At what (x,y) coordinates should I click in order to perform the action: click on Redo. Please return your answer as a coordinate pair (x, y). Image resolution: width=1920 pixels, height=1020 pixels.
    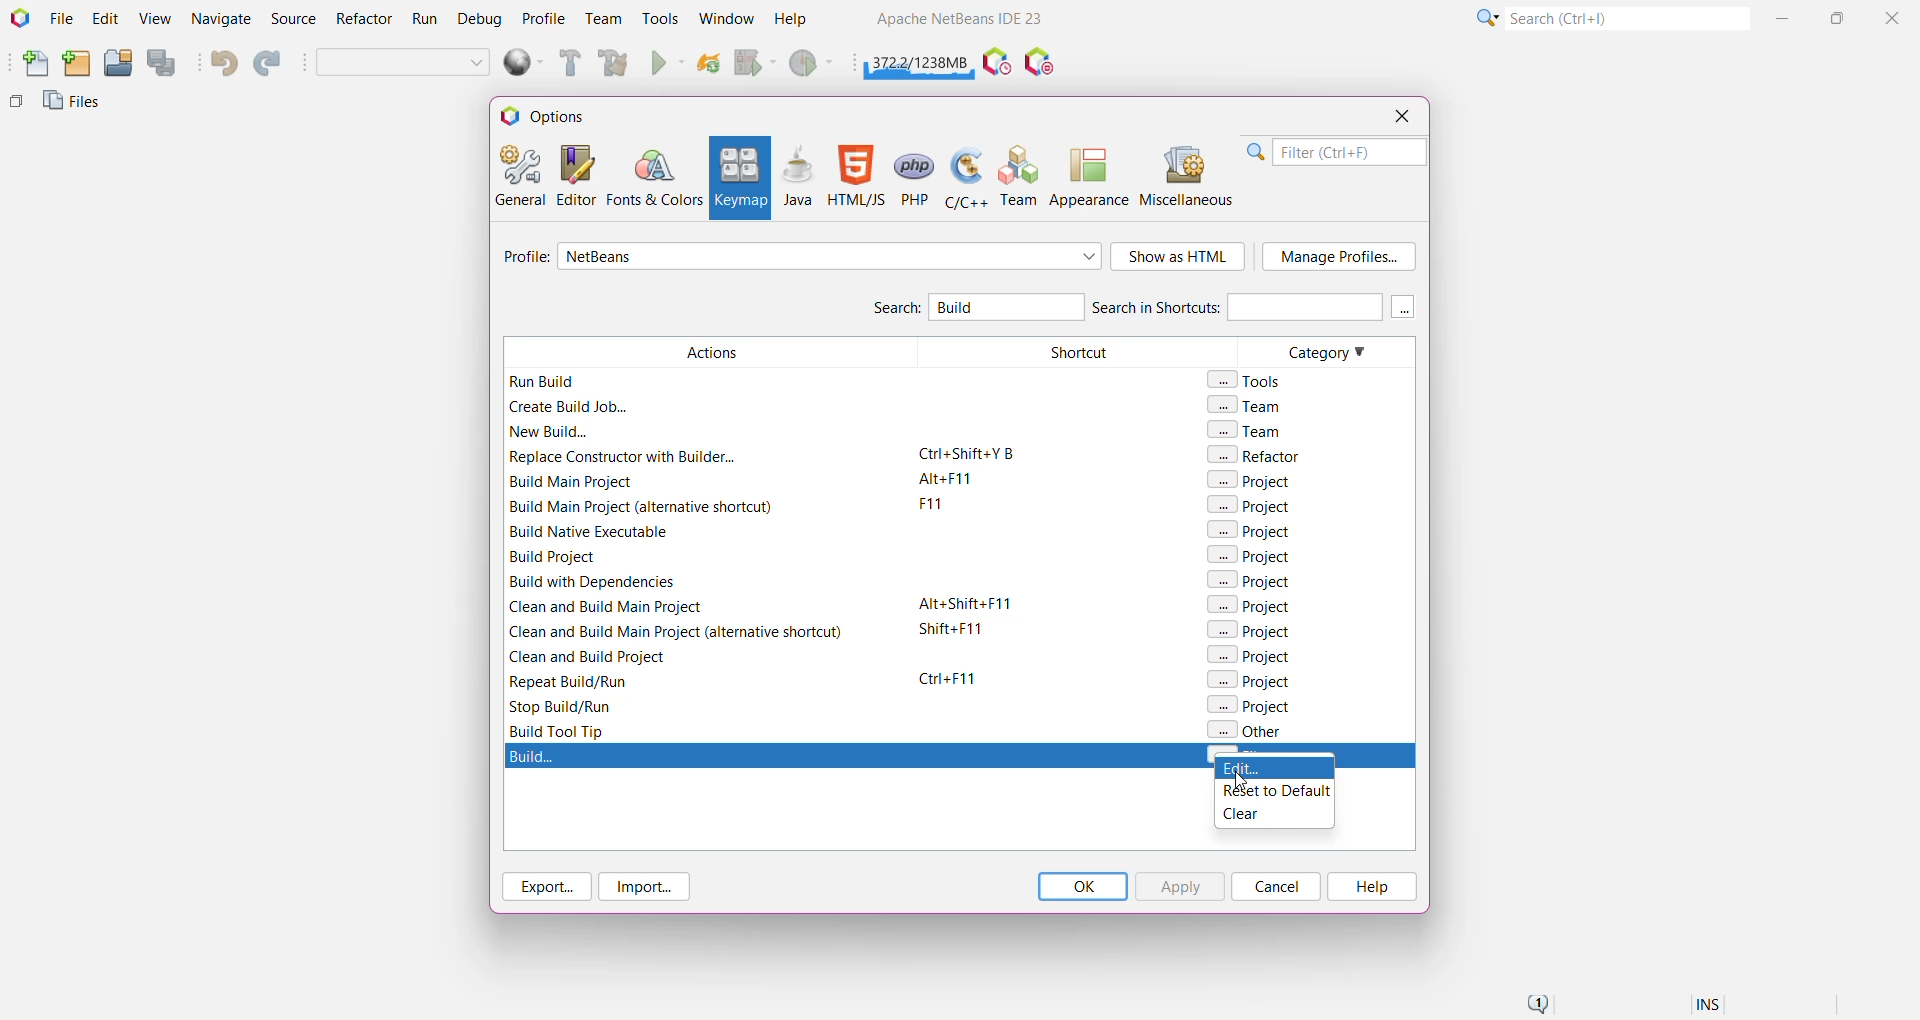
    Looking at the image, I should click on (270, 64).